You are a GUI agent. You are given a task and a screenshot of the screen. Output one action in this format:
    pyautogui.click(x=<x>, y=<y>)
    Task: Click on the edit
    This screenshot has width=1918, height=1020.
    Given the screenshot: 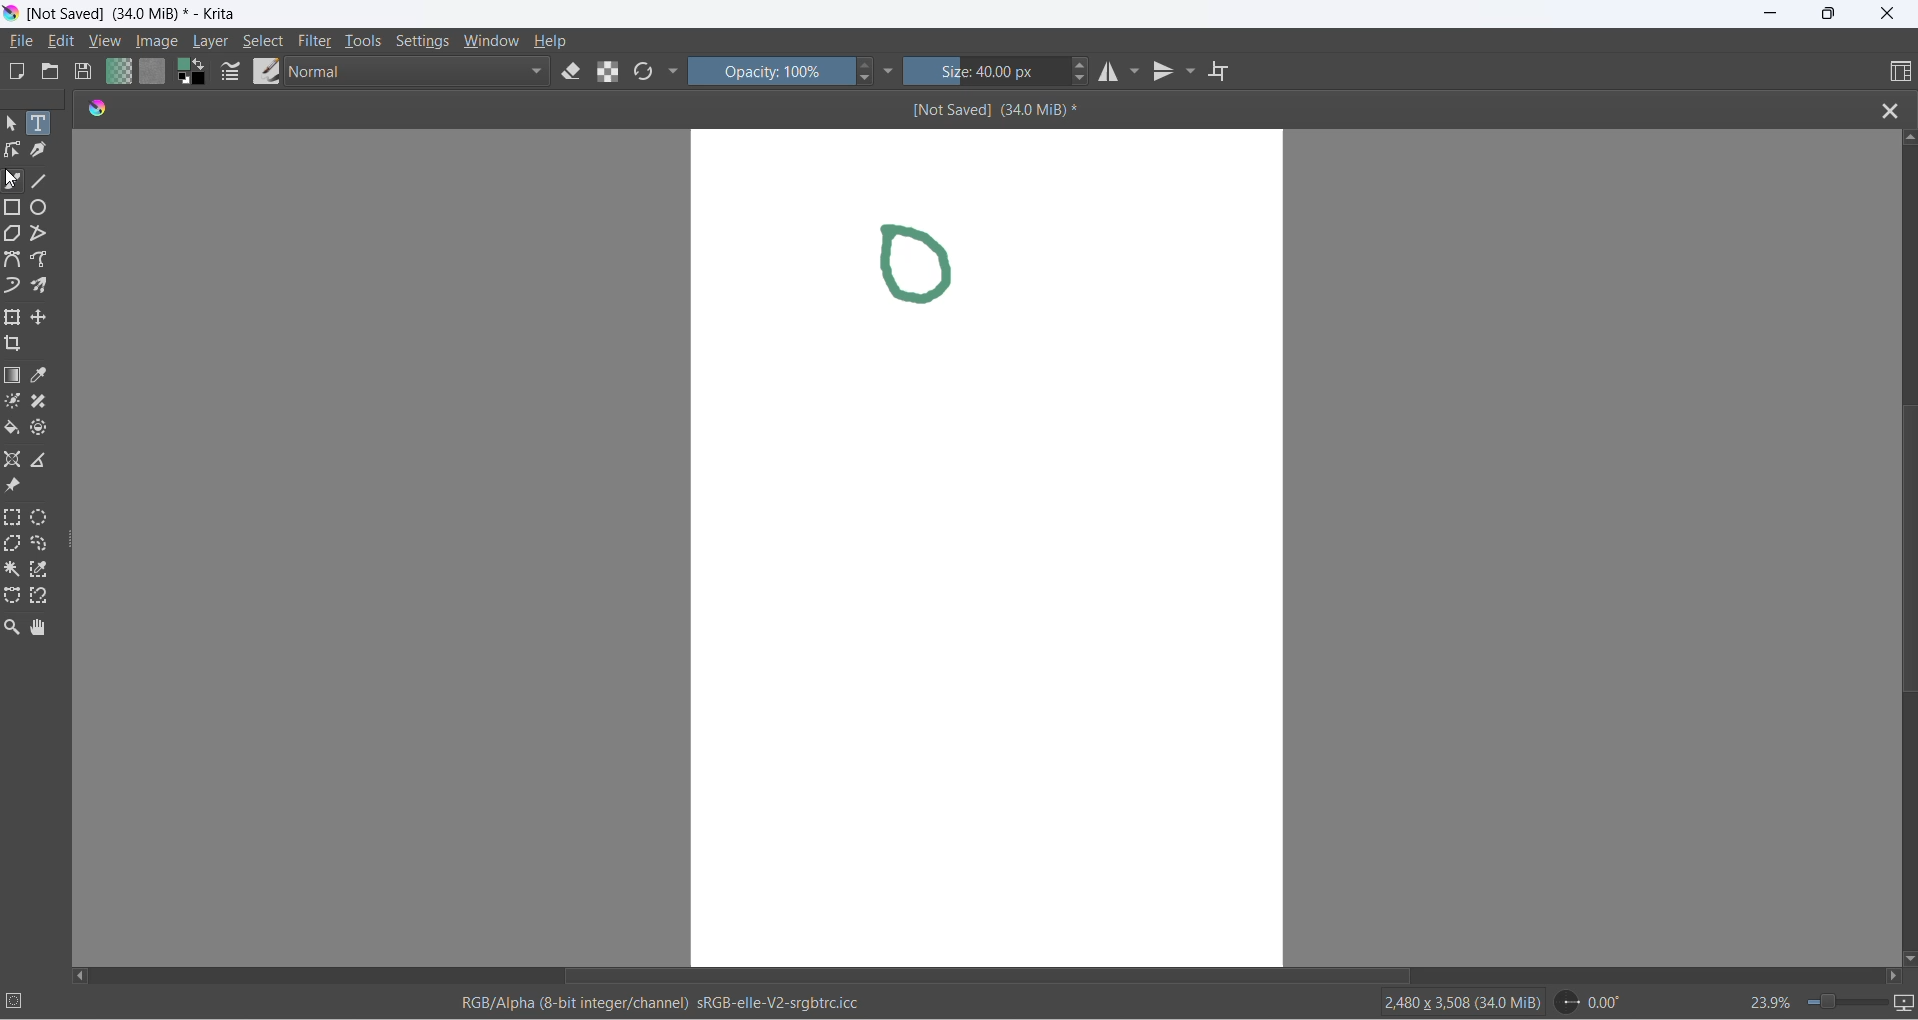 What is the action you would take?
    pyautogui.click(x=63, y=40)
    